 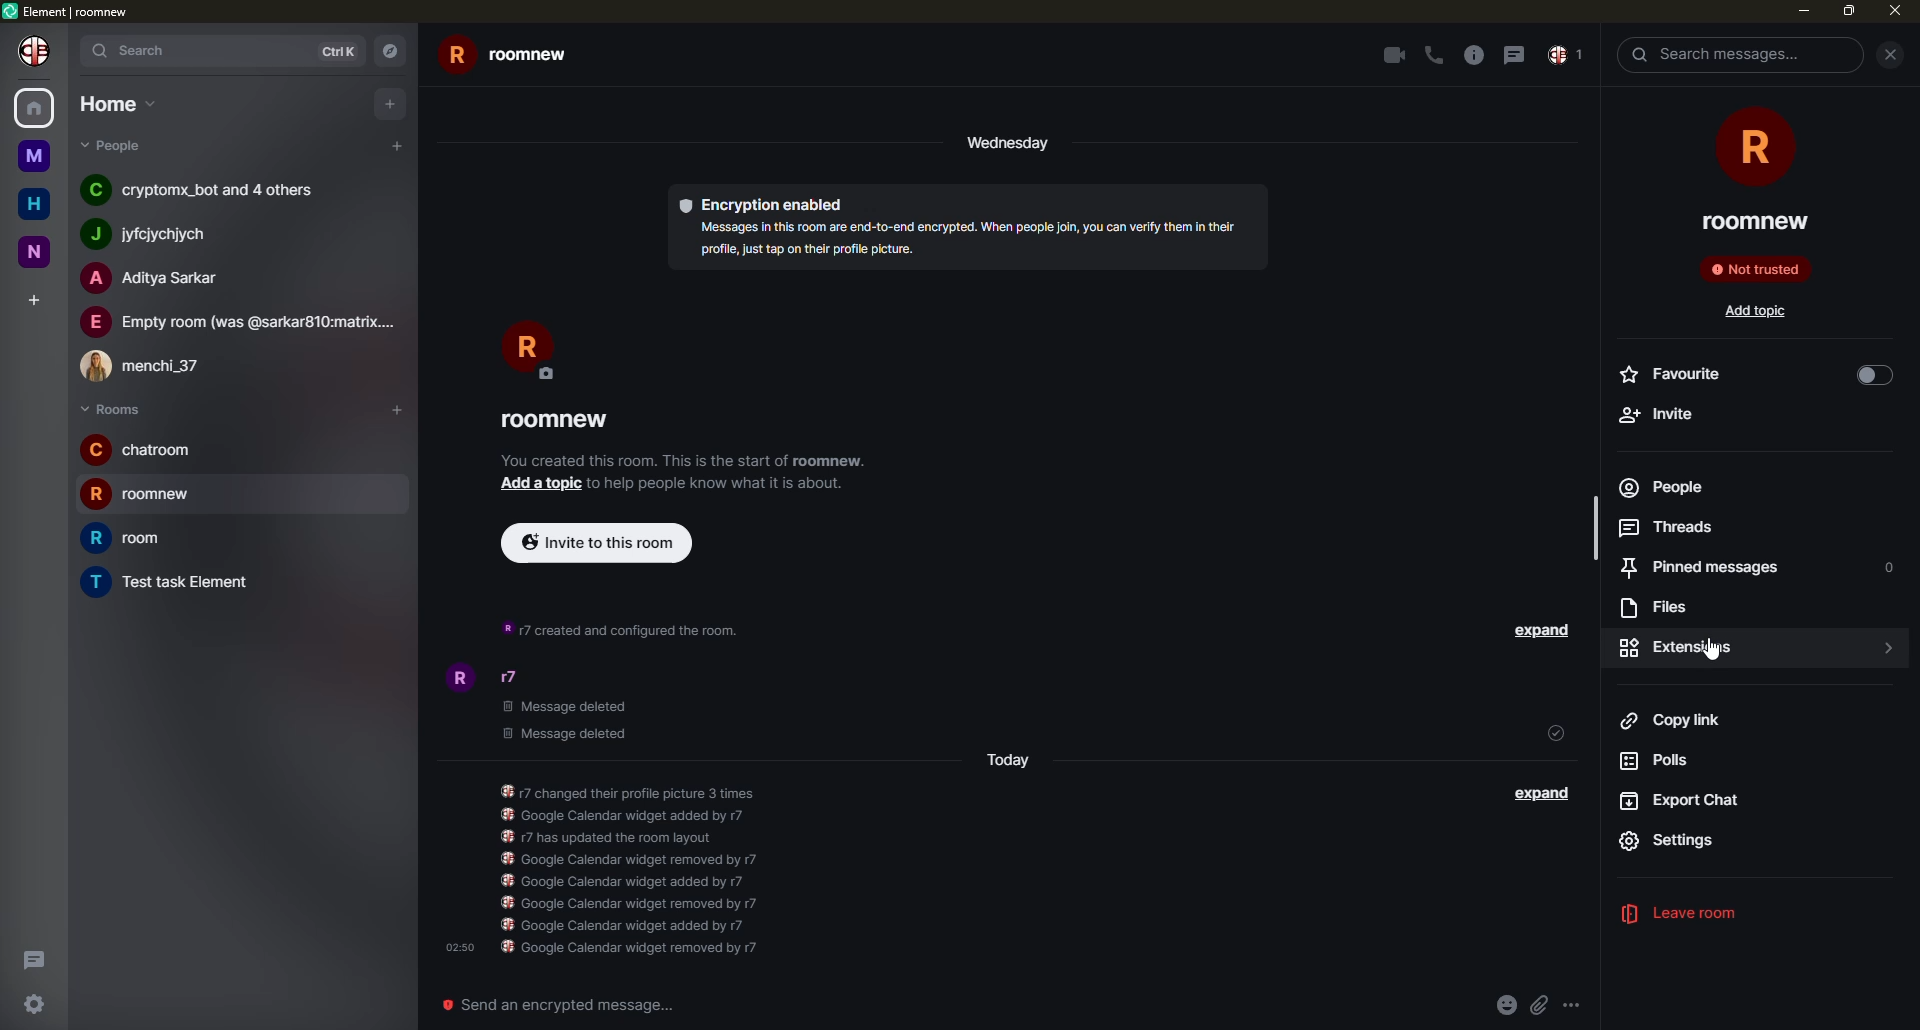 What do you see at coordinates (619, 627) in the screenshot?
I see `info` at bounding box center [619, 627].